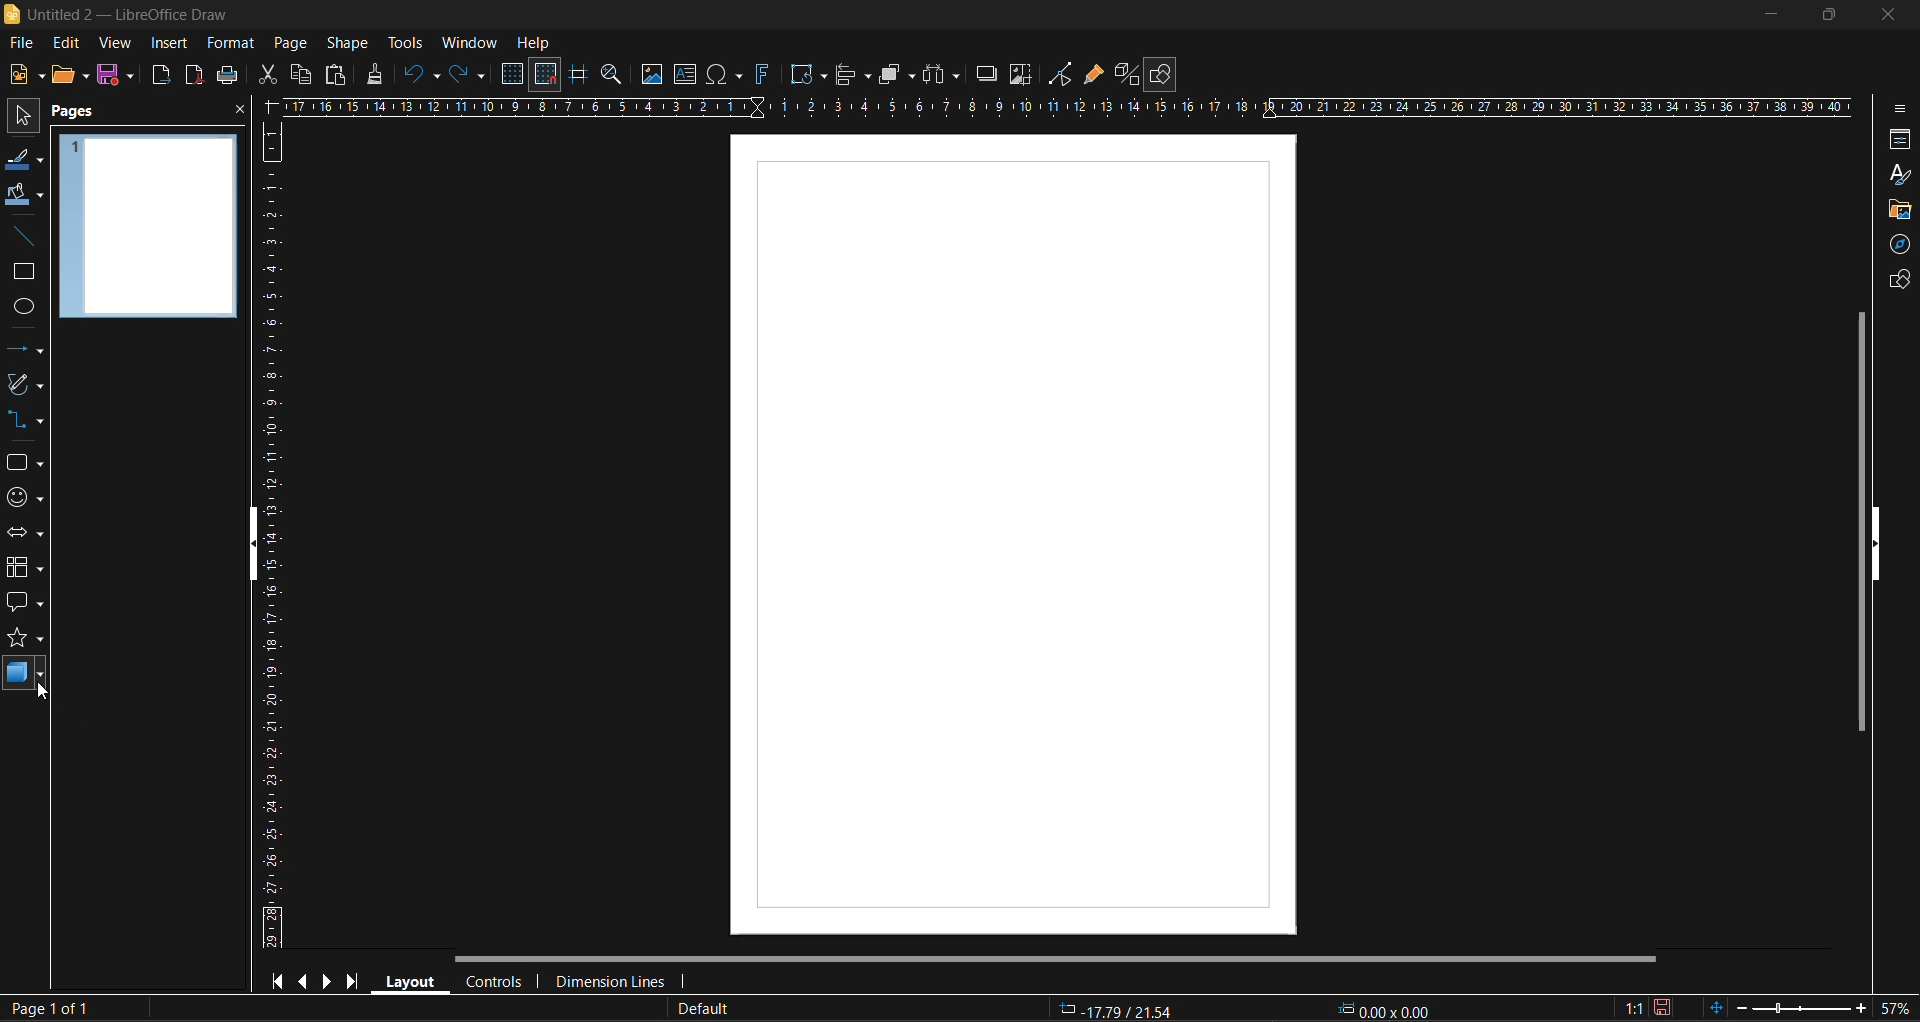  Describe the element at coordinates (24, 273) in the screenshot. I see `rectangle` at that location.